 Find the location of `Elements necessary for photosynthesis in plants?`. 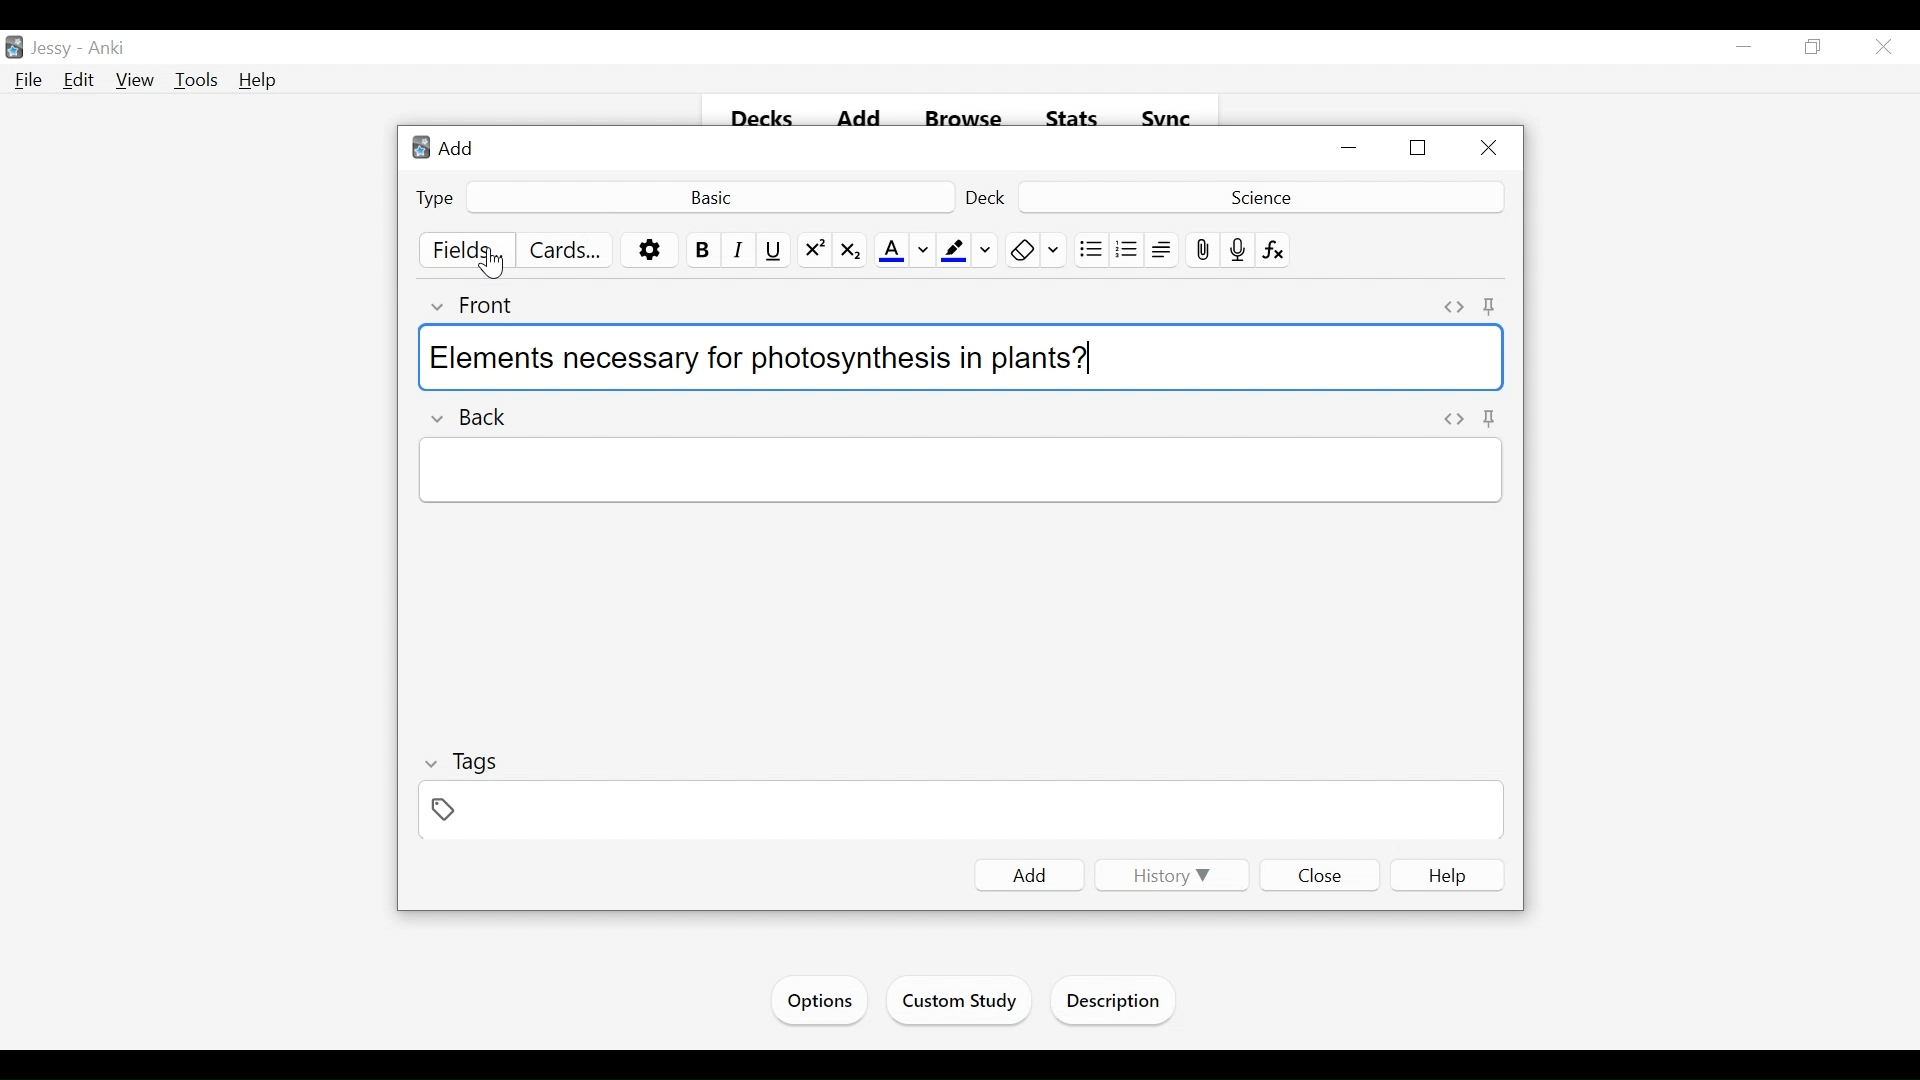

Elements necessary for photosynthesis in plants? is located at coordinates (959, 360).